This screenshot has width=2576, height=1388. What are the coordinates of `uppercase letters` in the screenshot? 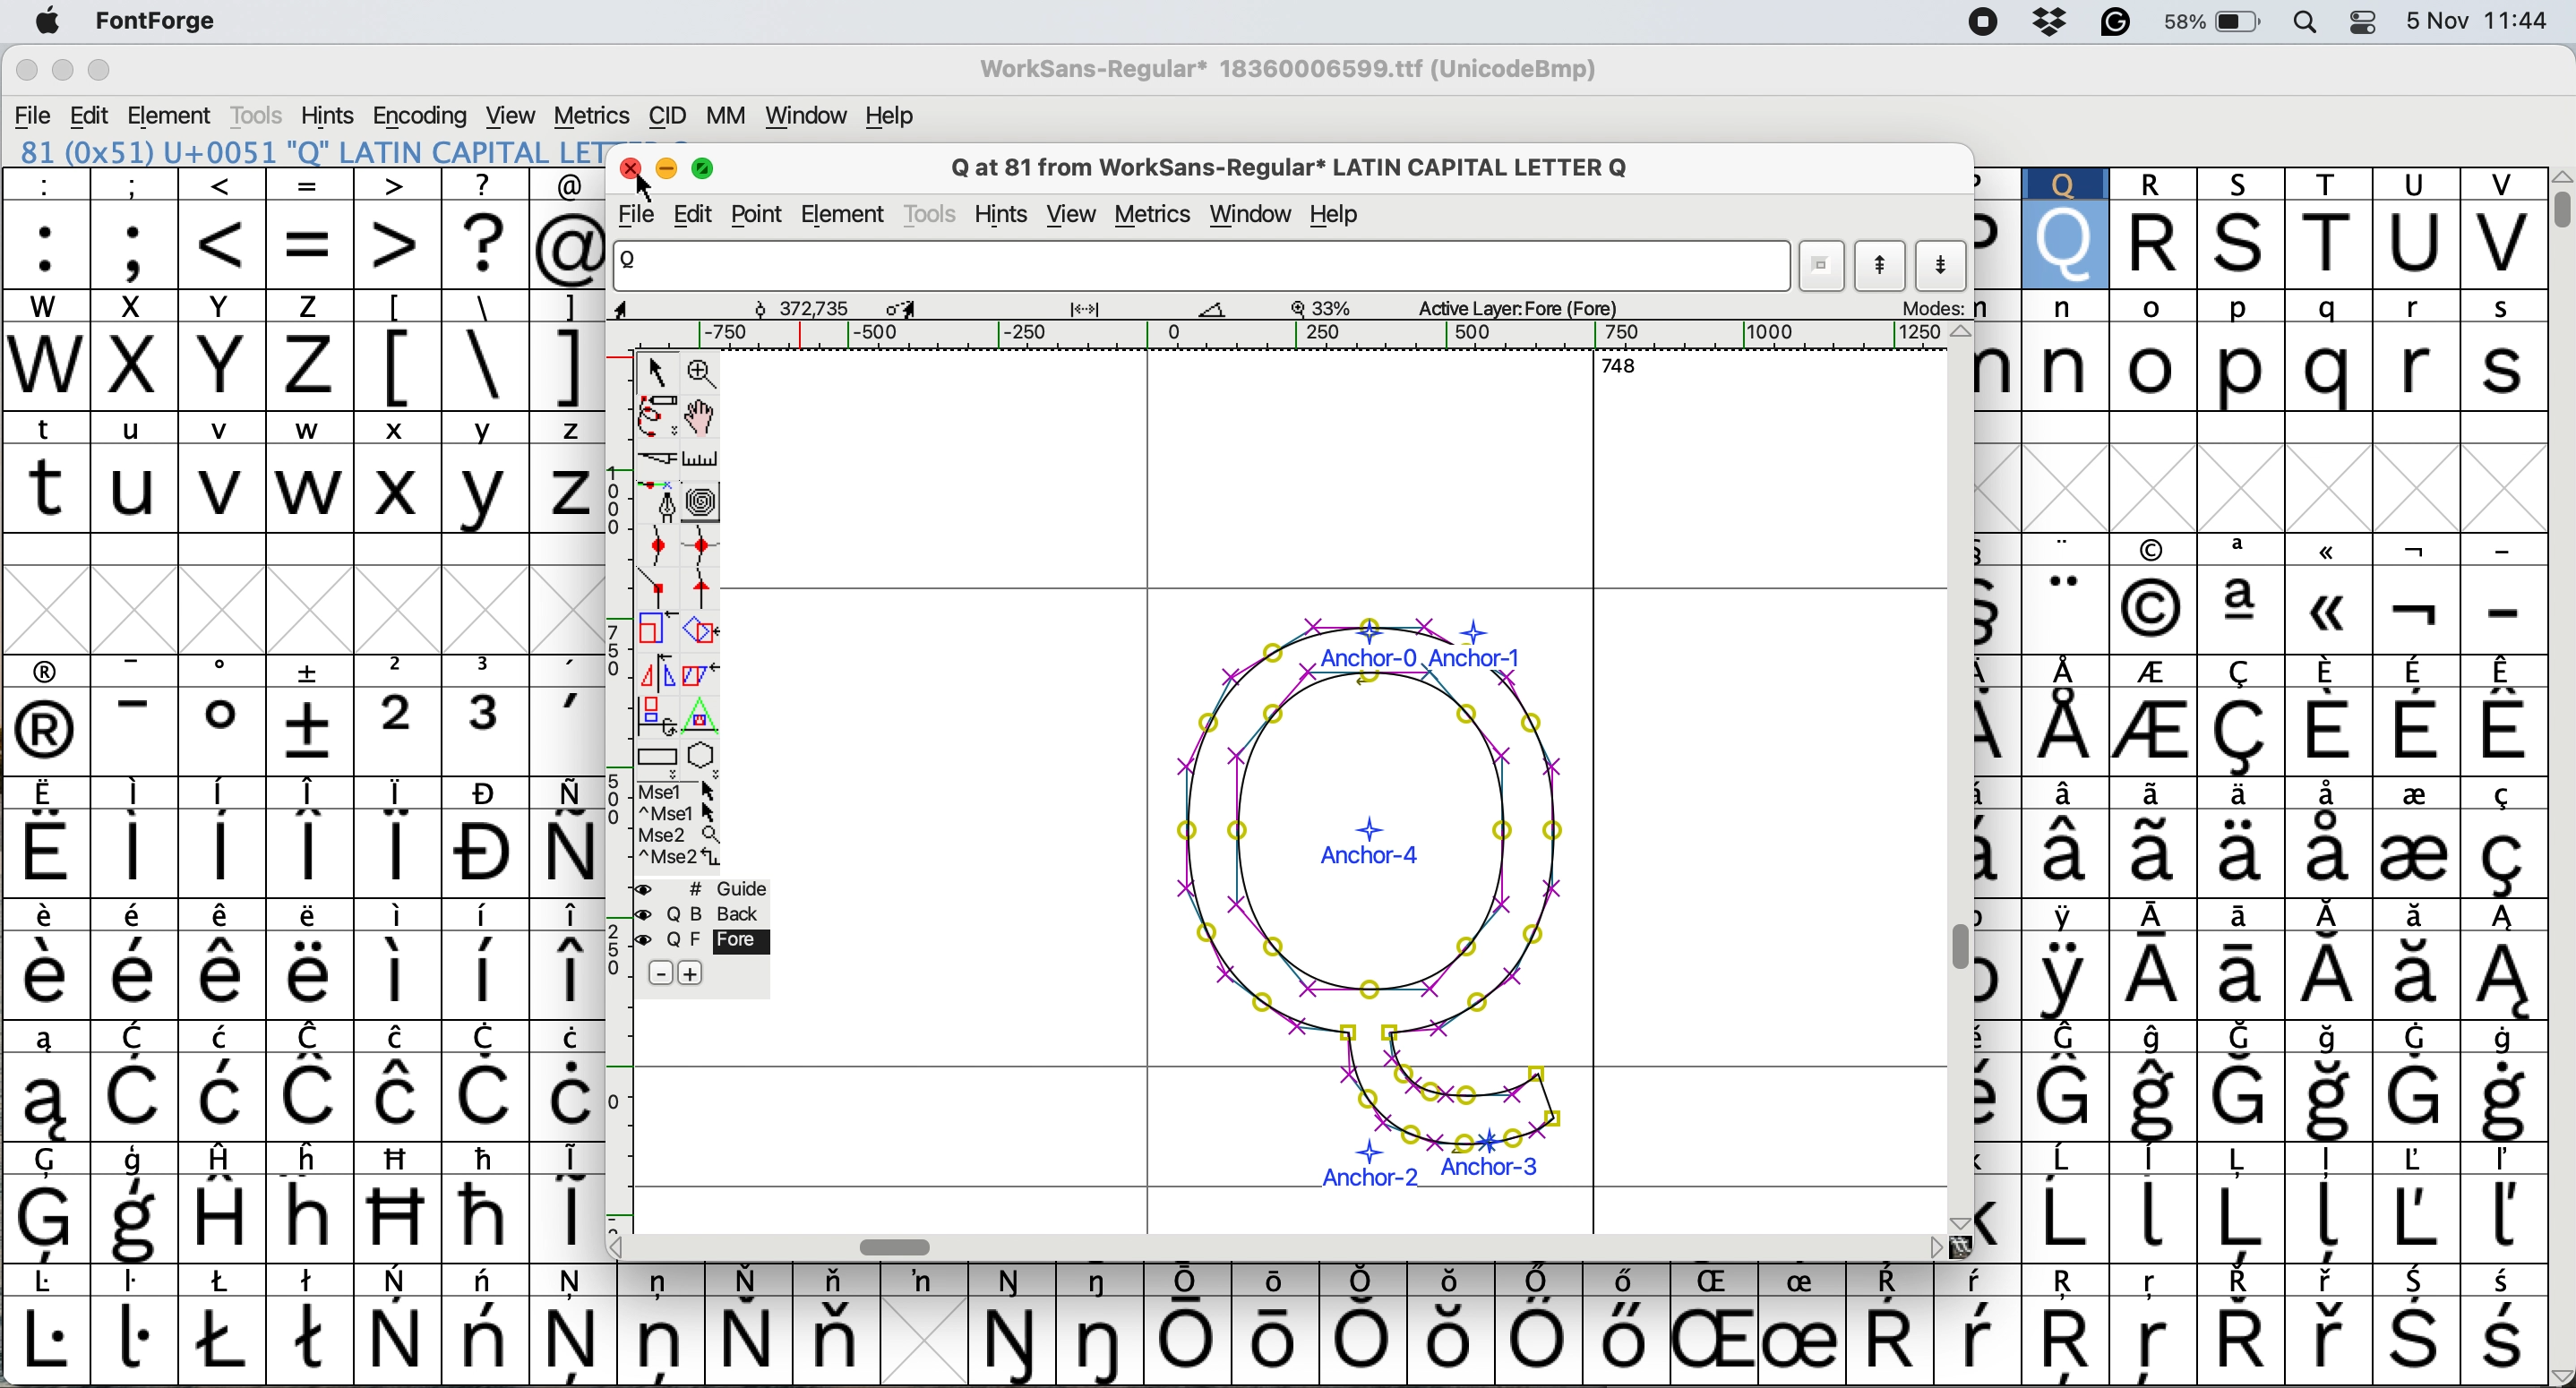 It's located at (194, 370).